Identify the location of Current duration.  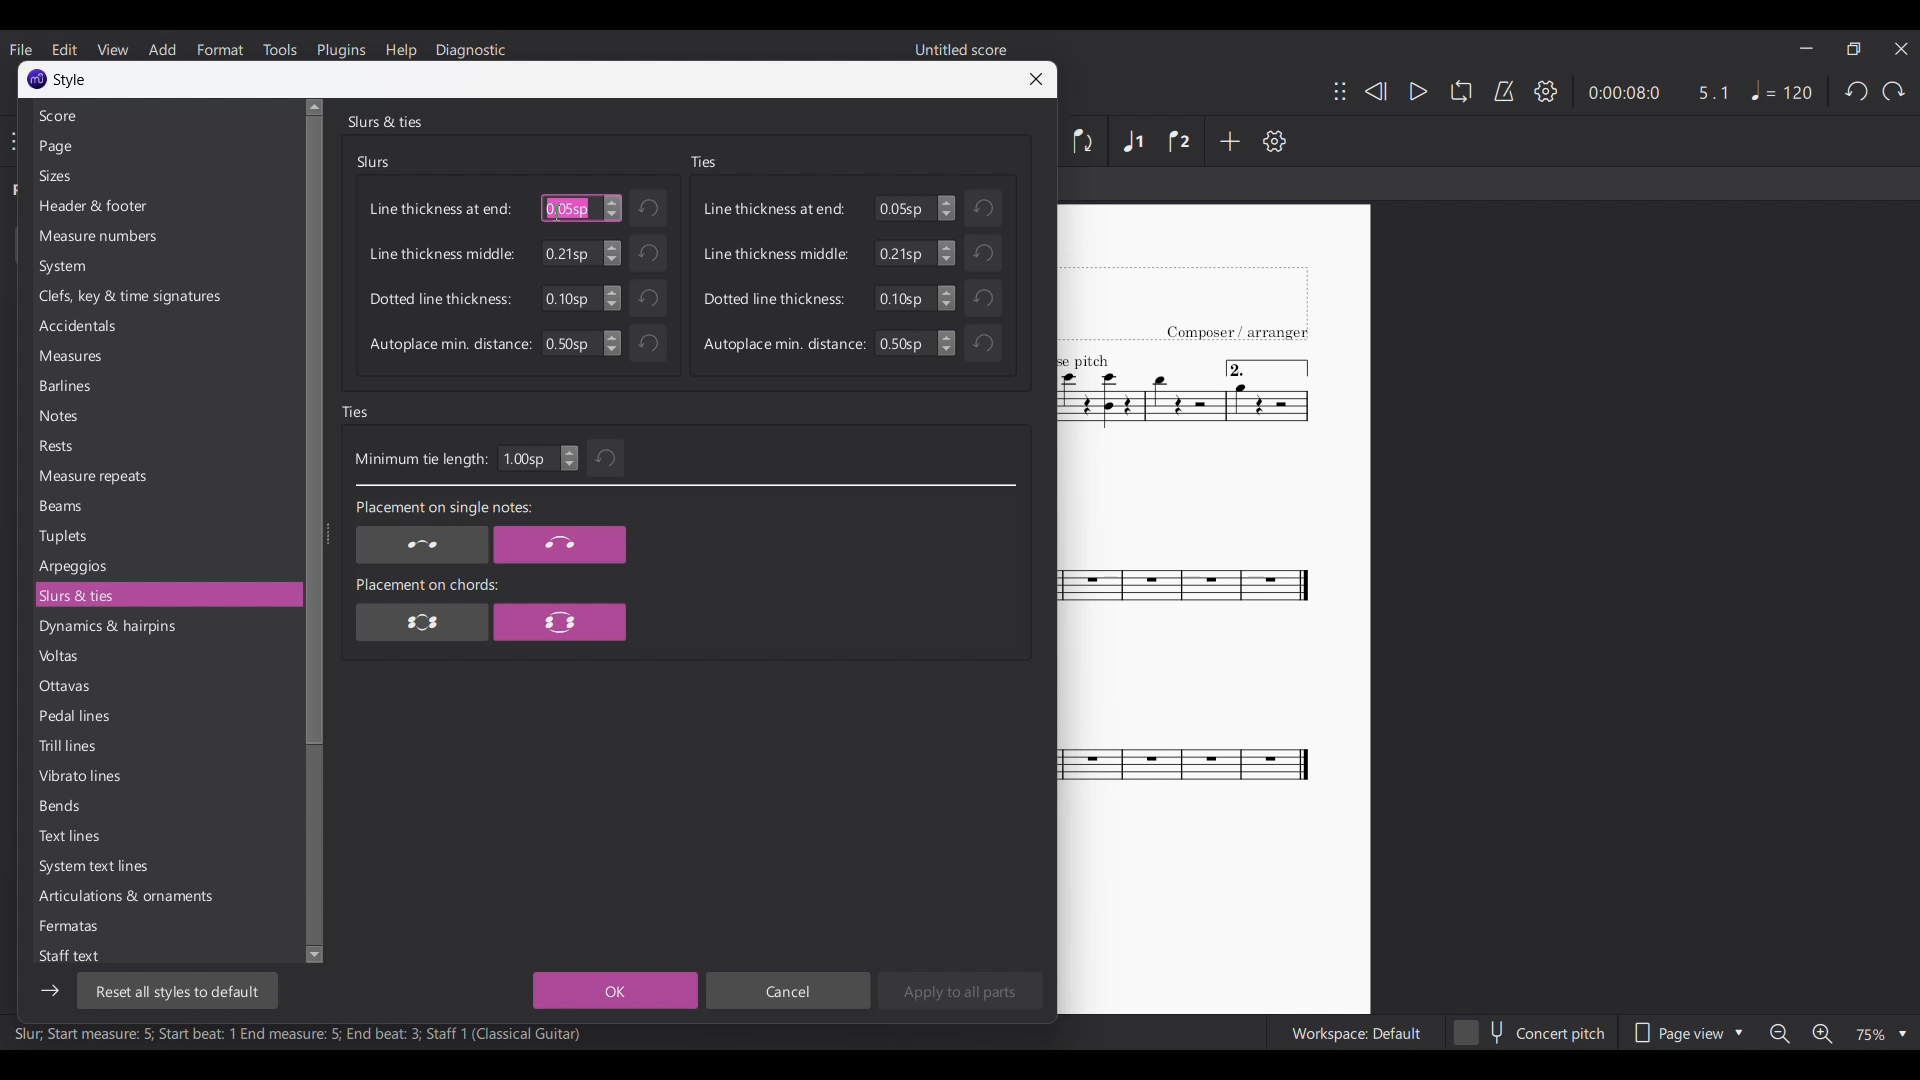
(1621, 92).